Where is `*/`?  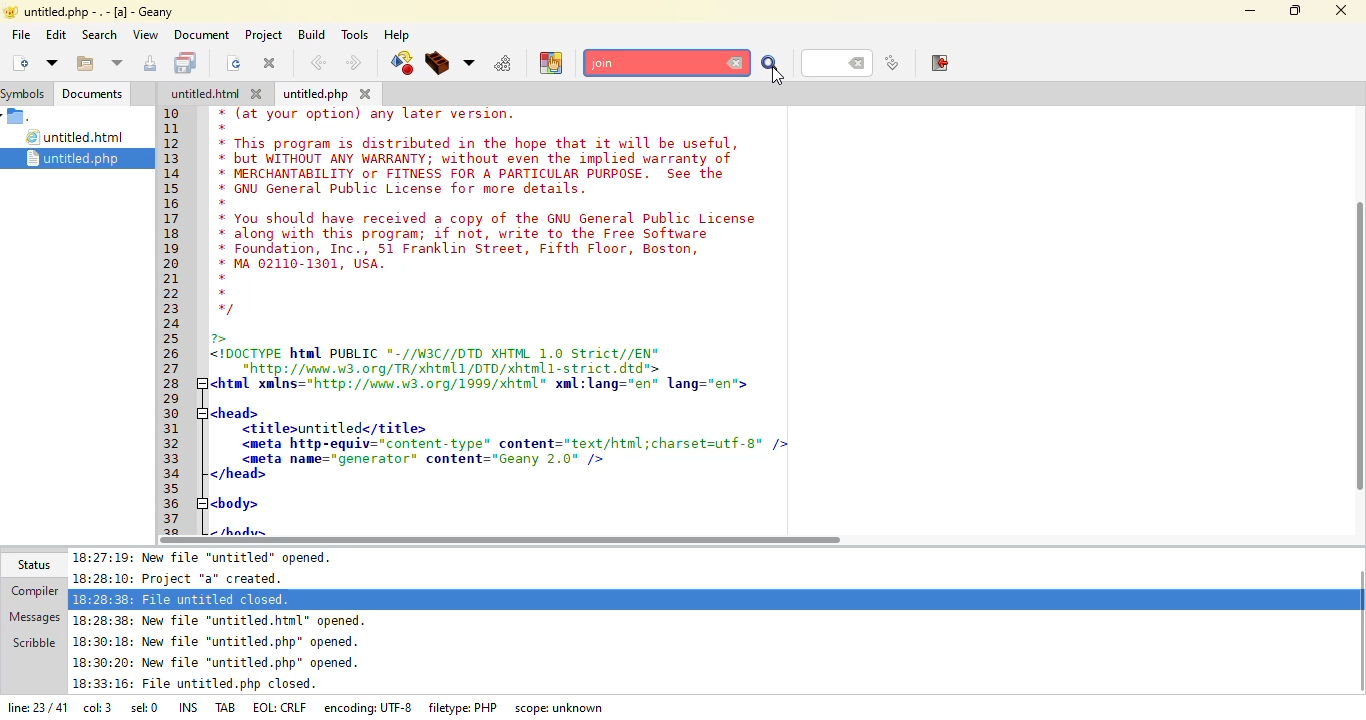
*/ is located at coordinates (226, 310).